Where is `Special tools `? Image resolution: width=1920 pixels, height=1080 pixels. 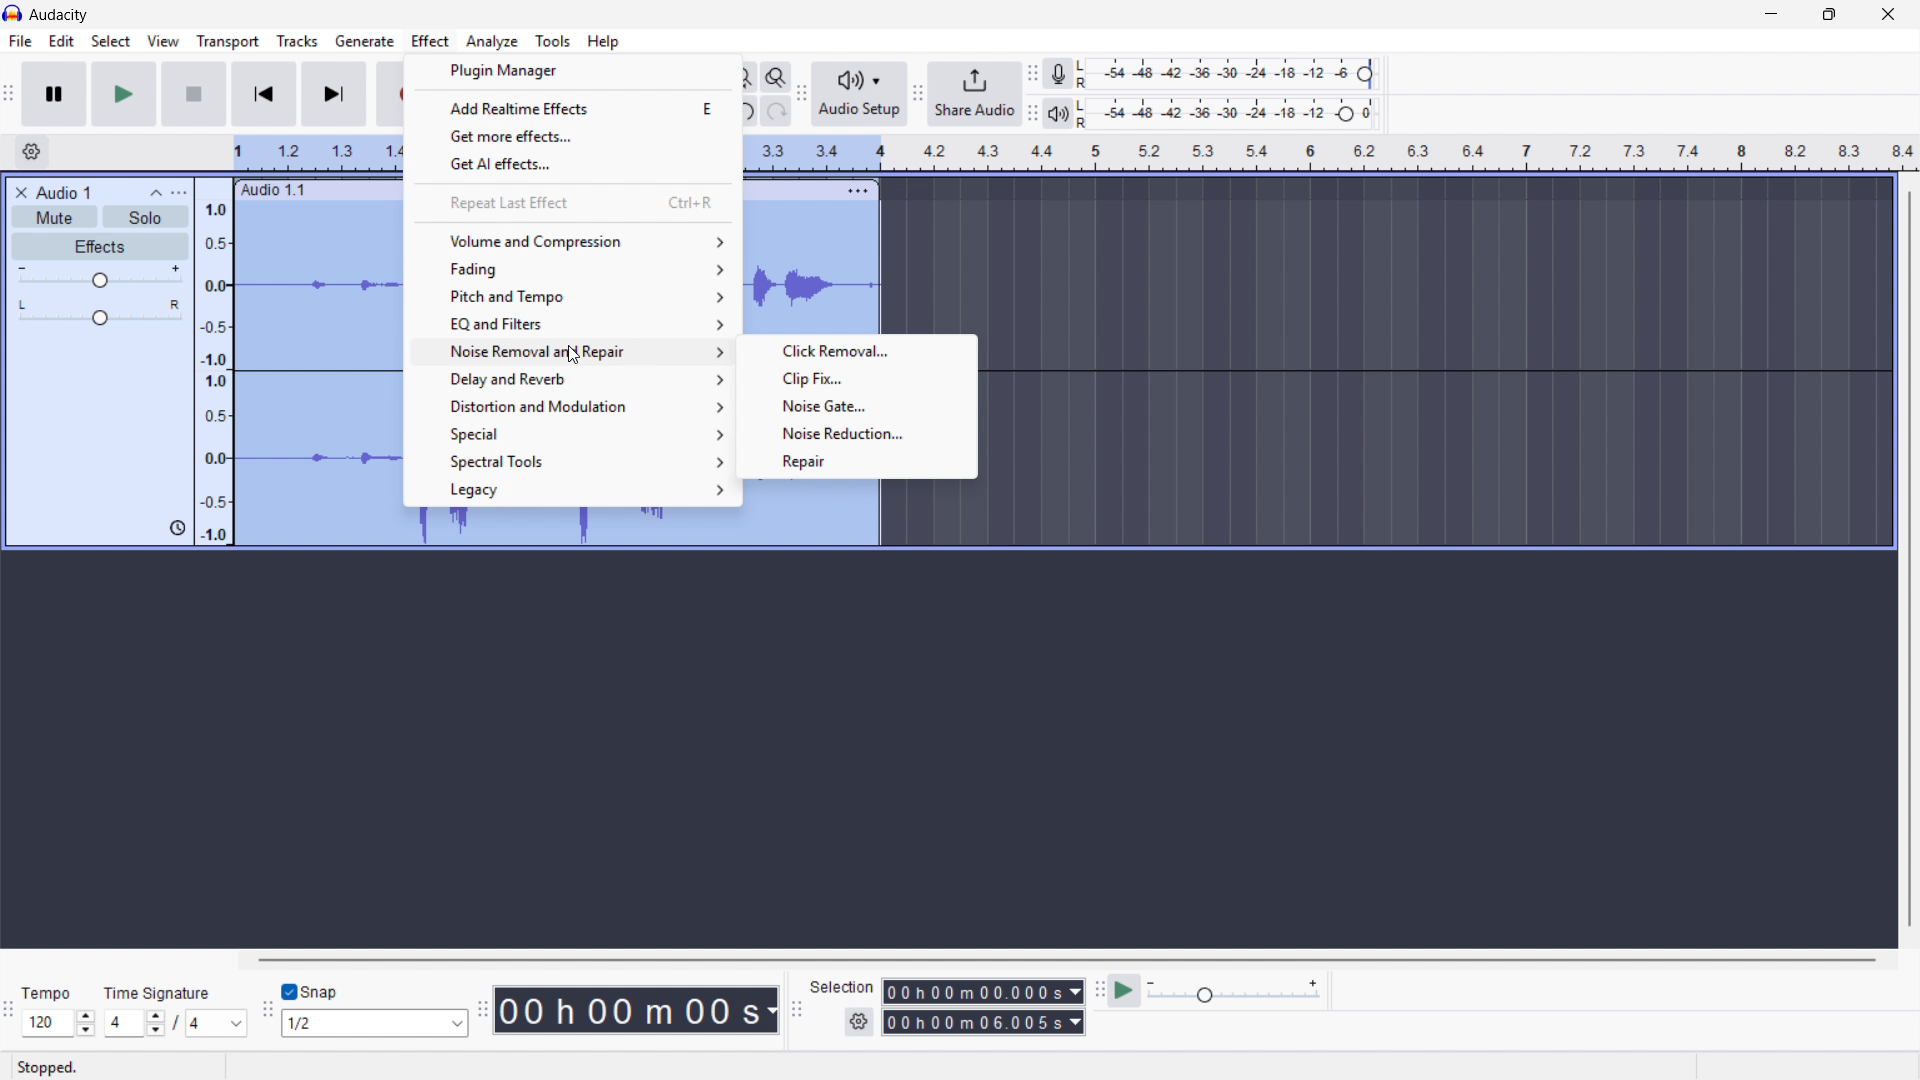
Special tools  is located at coordinates (569, 461).